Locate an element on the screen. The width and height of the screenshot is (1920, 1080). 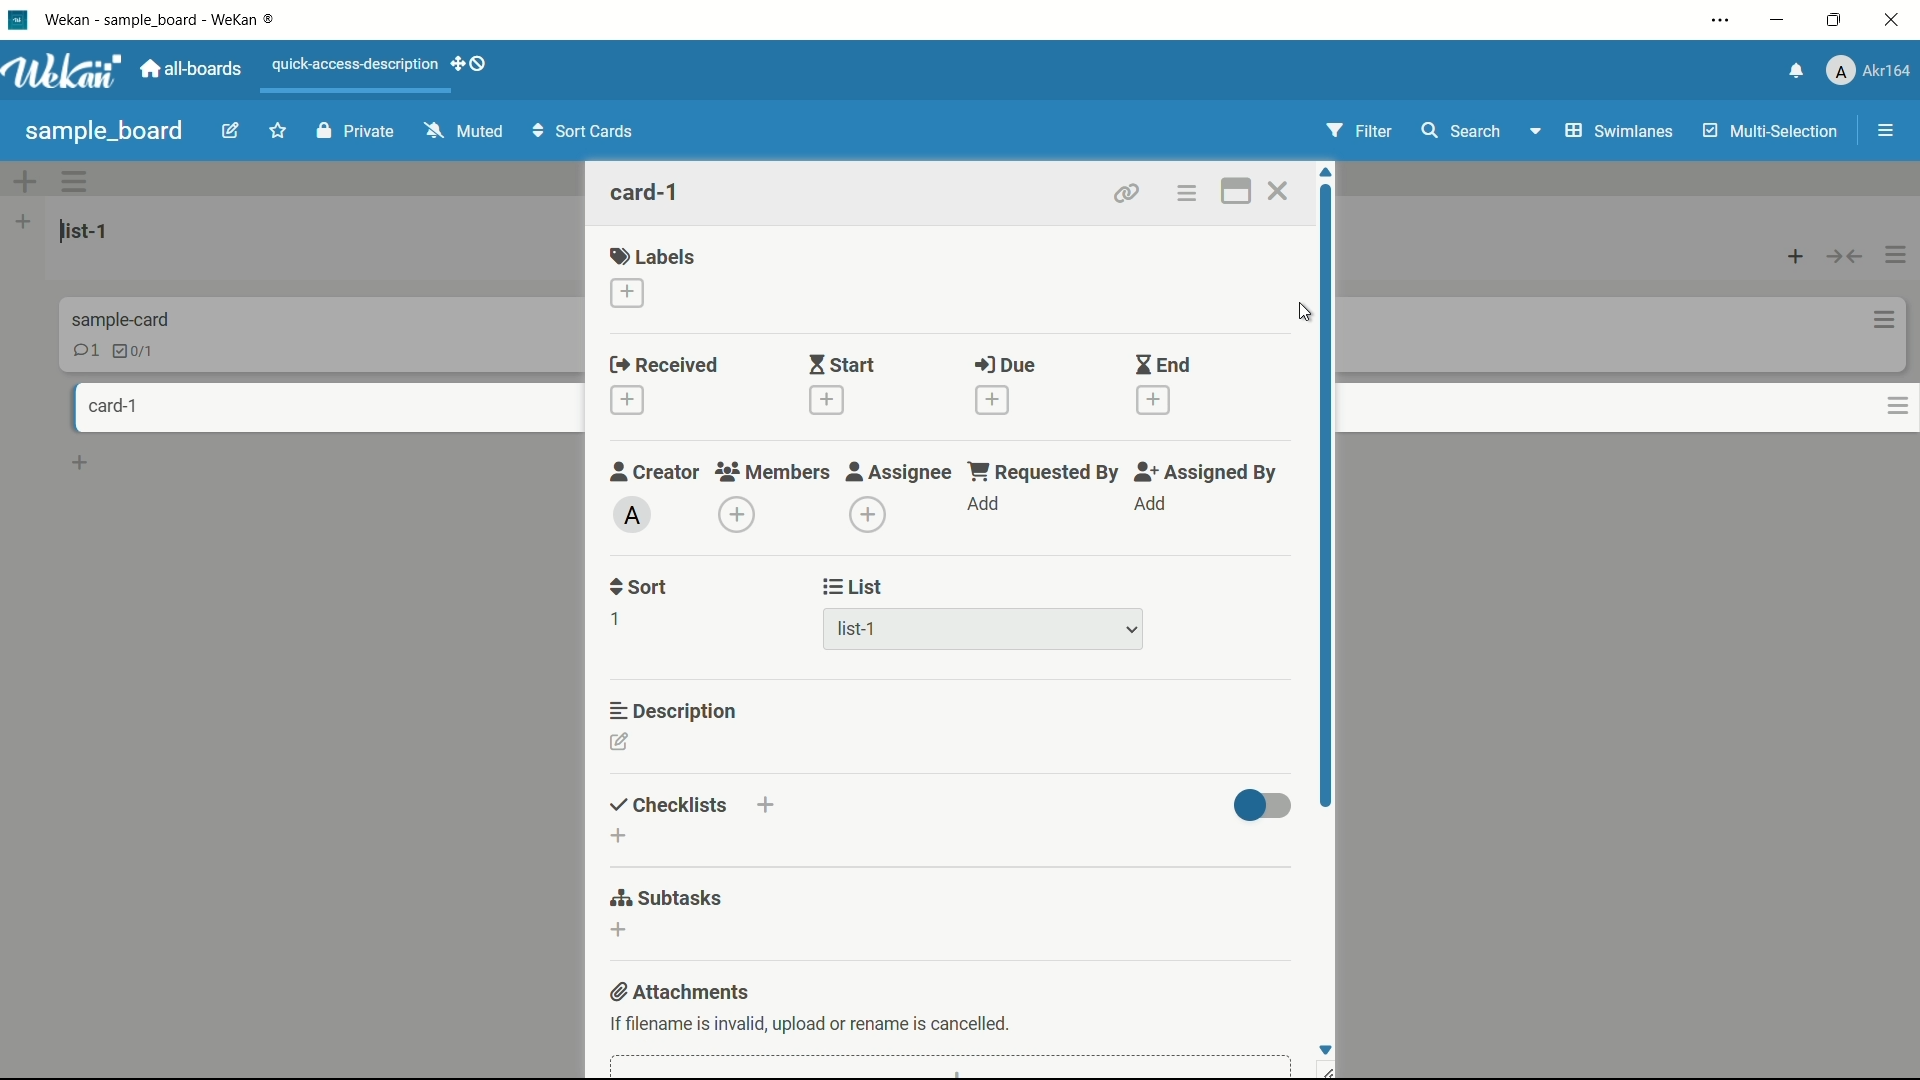
card name is located at coordinates (647, 191).